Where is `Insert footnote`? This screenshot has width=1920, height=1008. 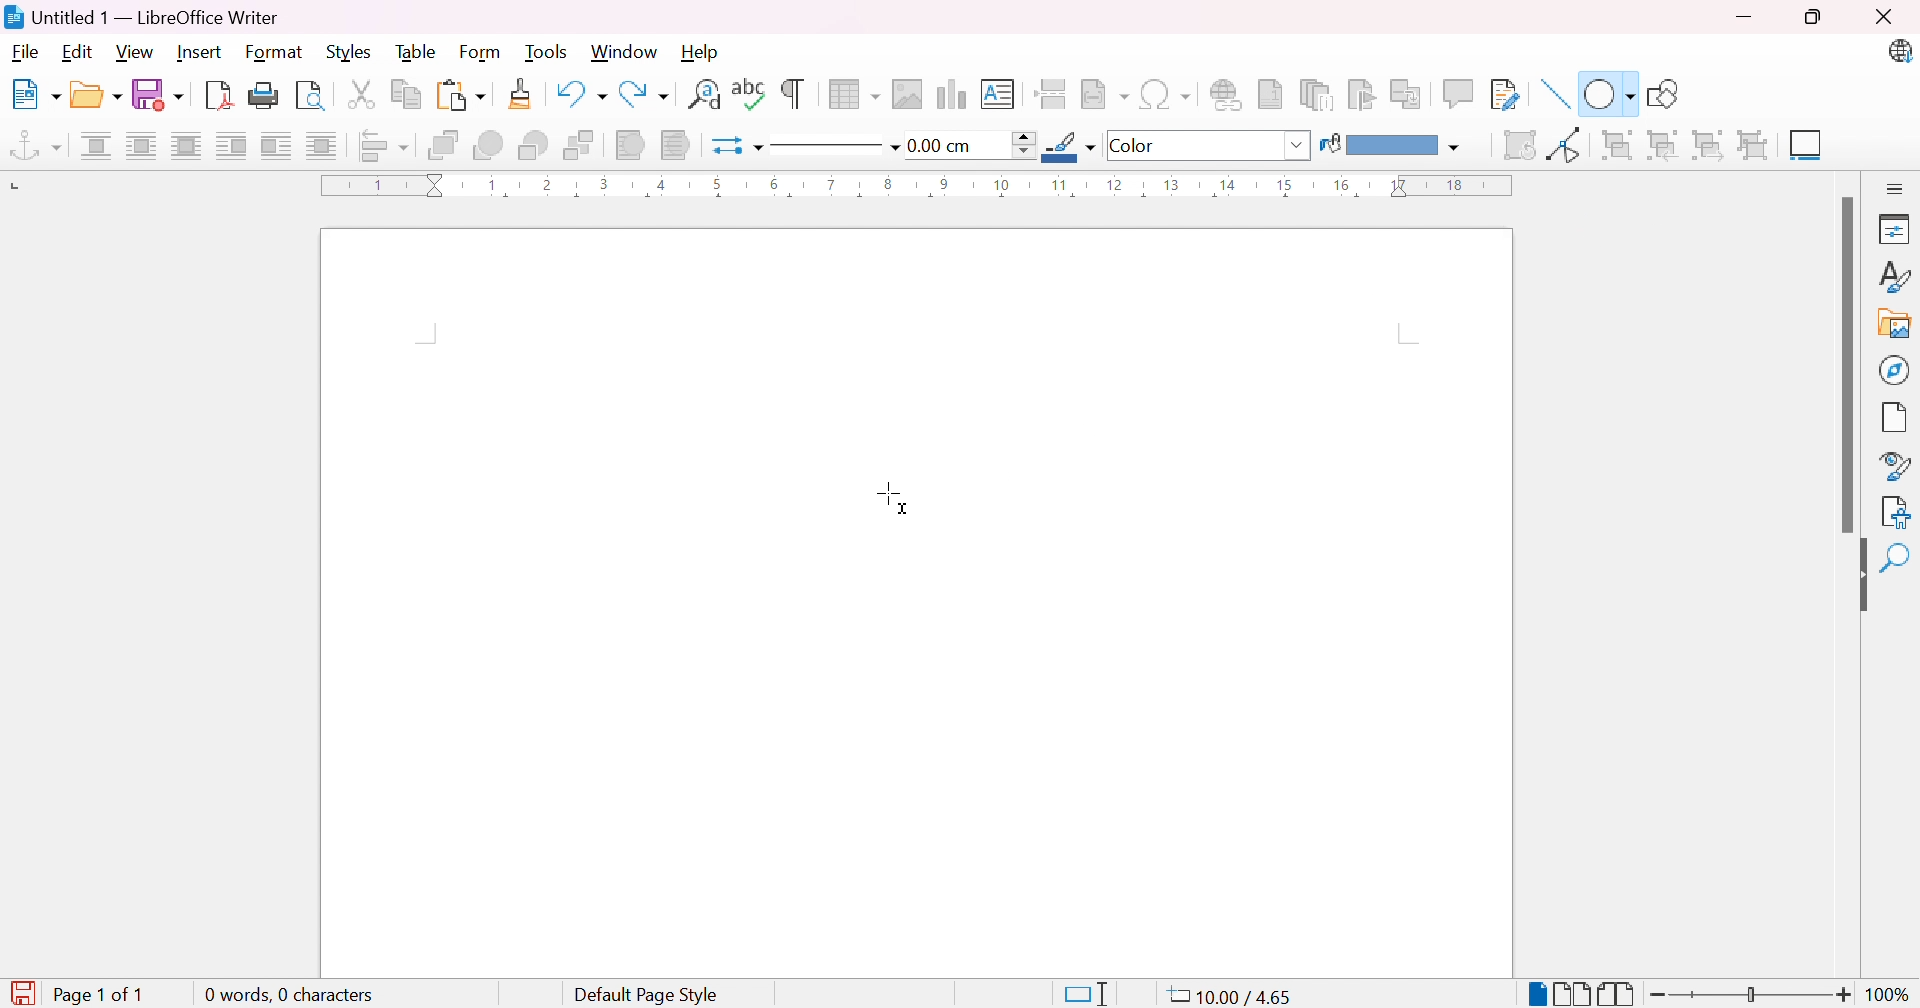
Insert footnote is located at coordinates (1271, 92).